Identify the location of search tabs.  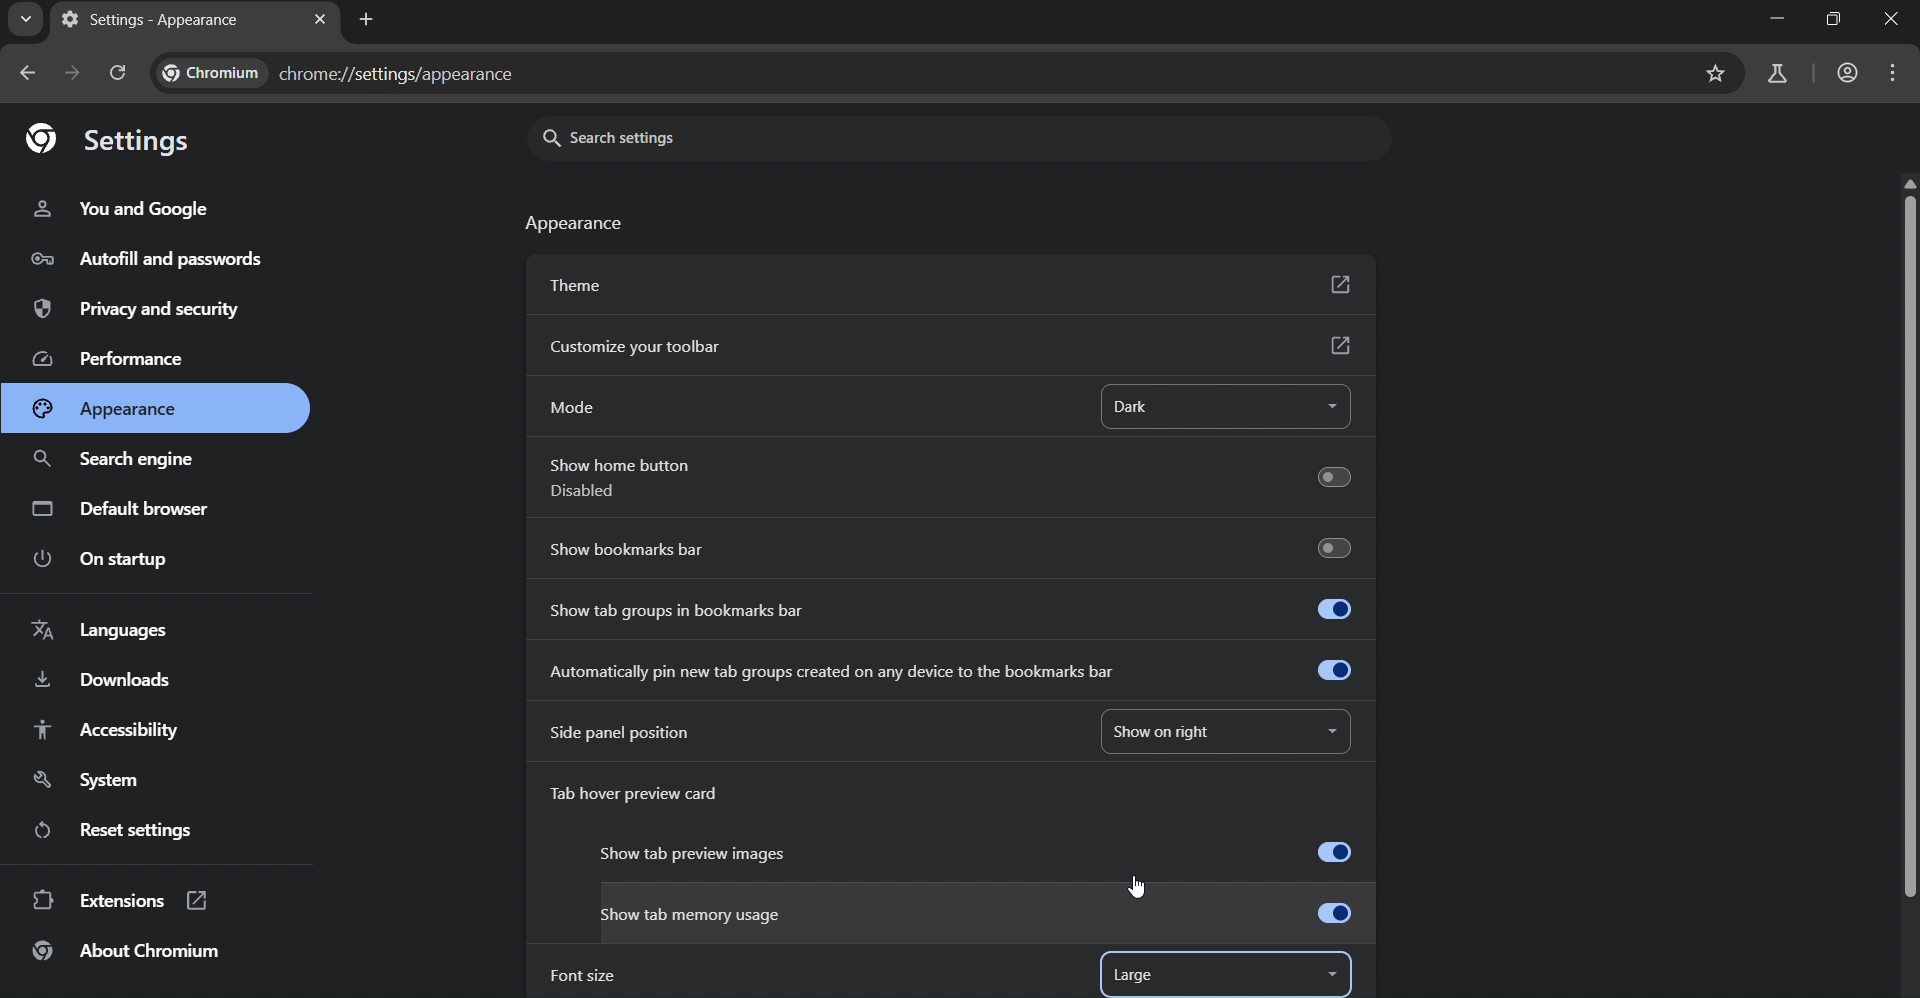
(25, 19).